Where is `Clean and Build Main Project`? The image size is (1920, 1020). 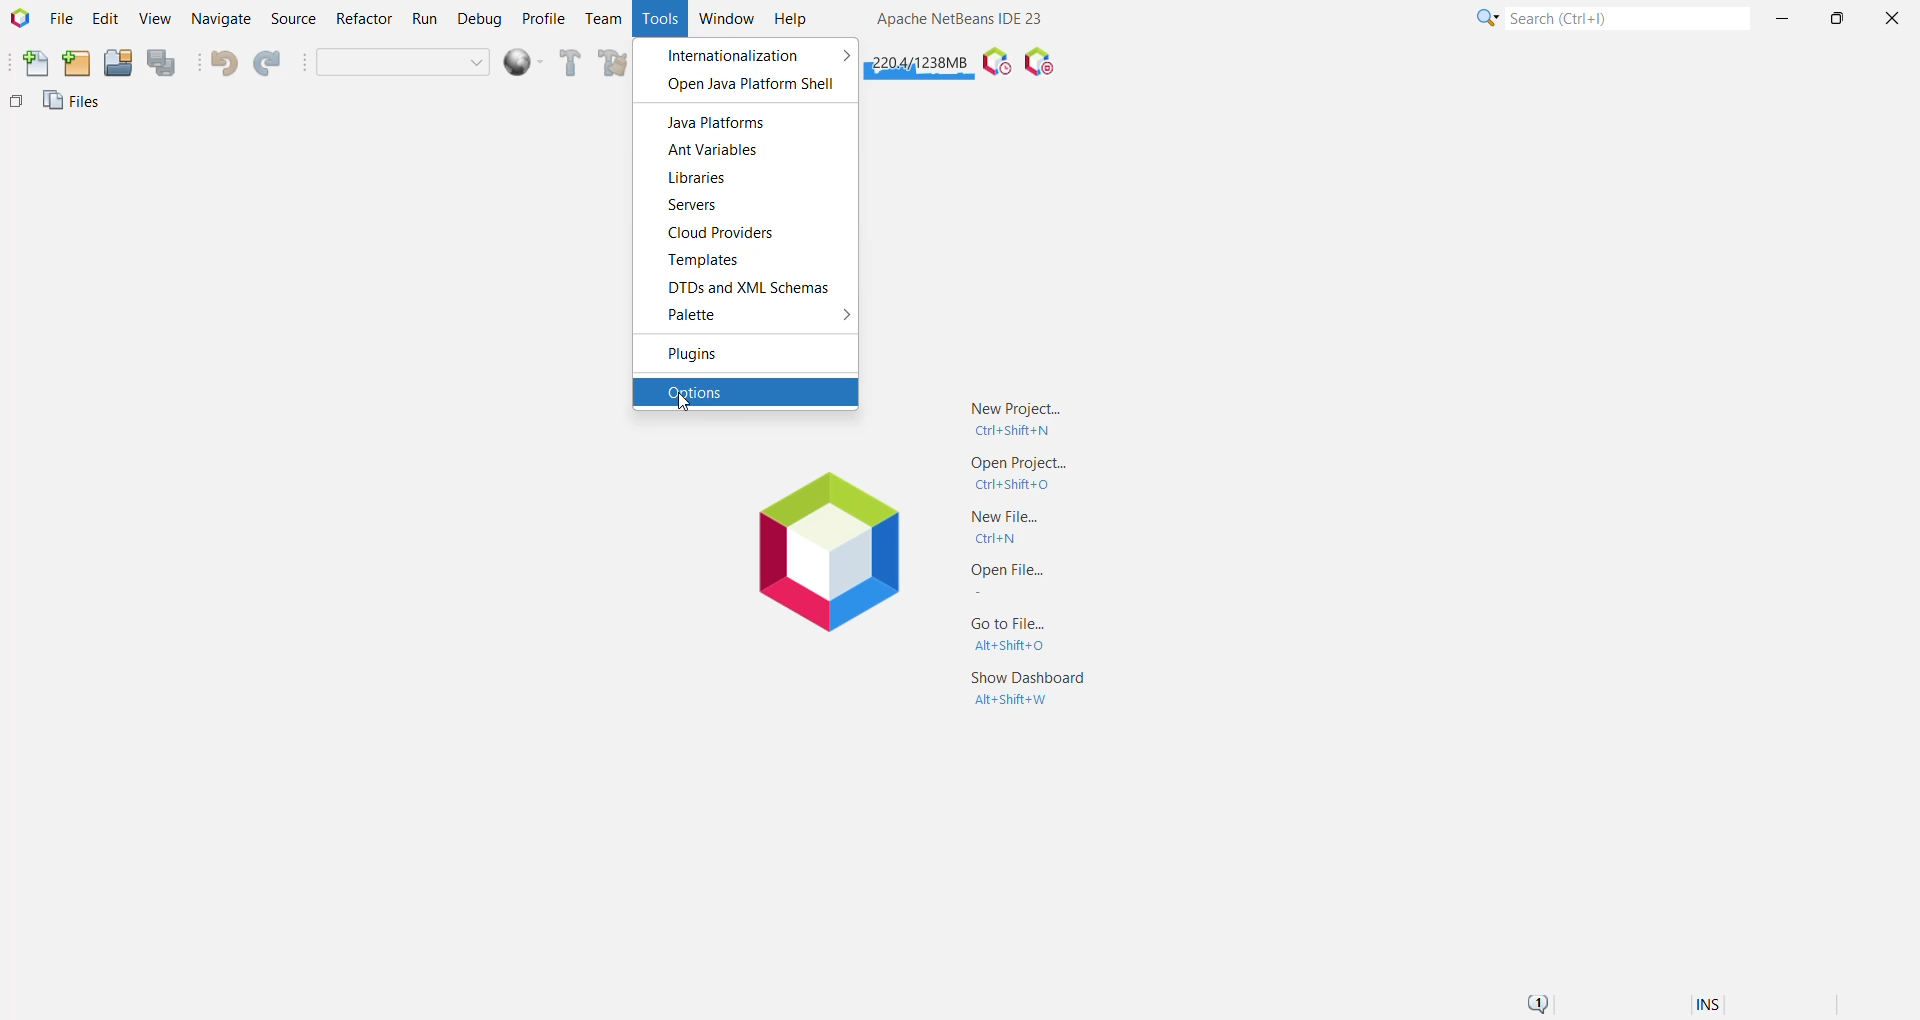 Clean and Build Main Project is located at coordinates (617, 65).